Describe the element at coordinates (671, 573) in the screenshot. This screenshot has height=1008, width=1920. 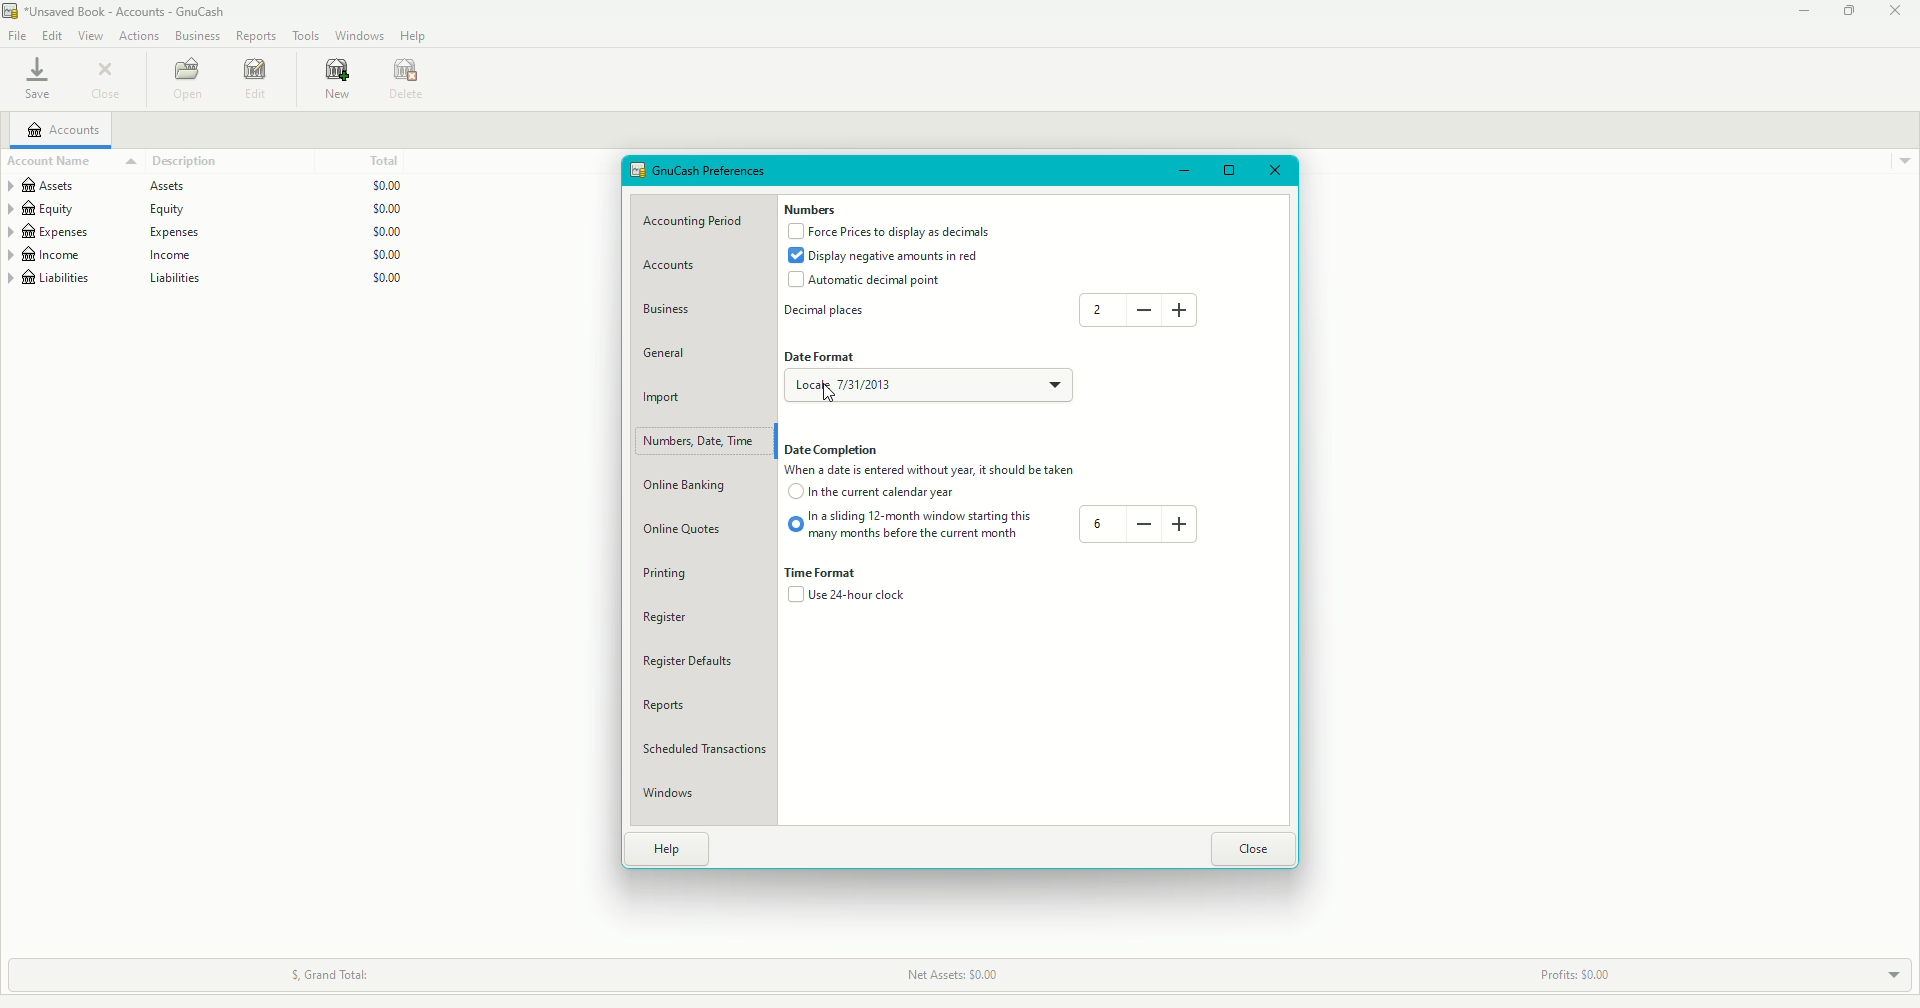
I see `Printing` at that location.